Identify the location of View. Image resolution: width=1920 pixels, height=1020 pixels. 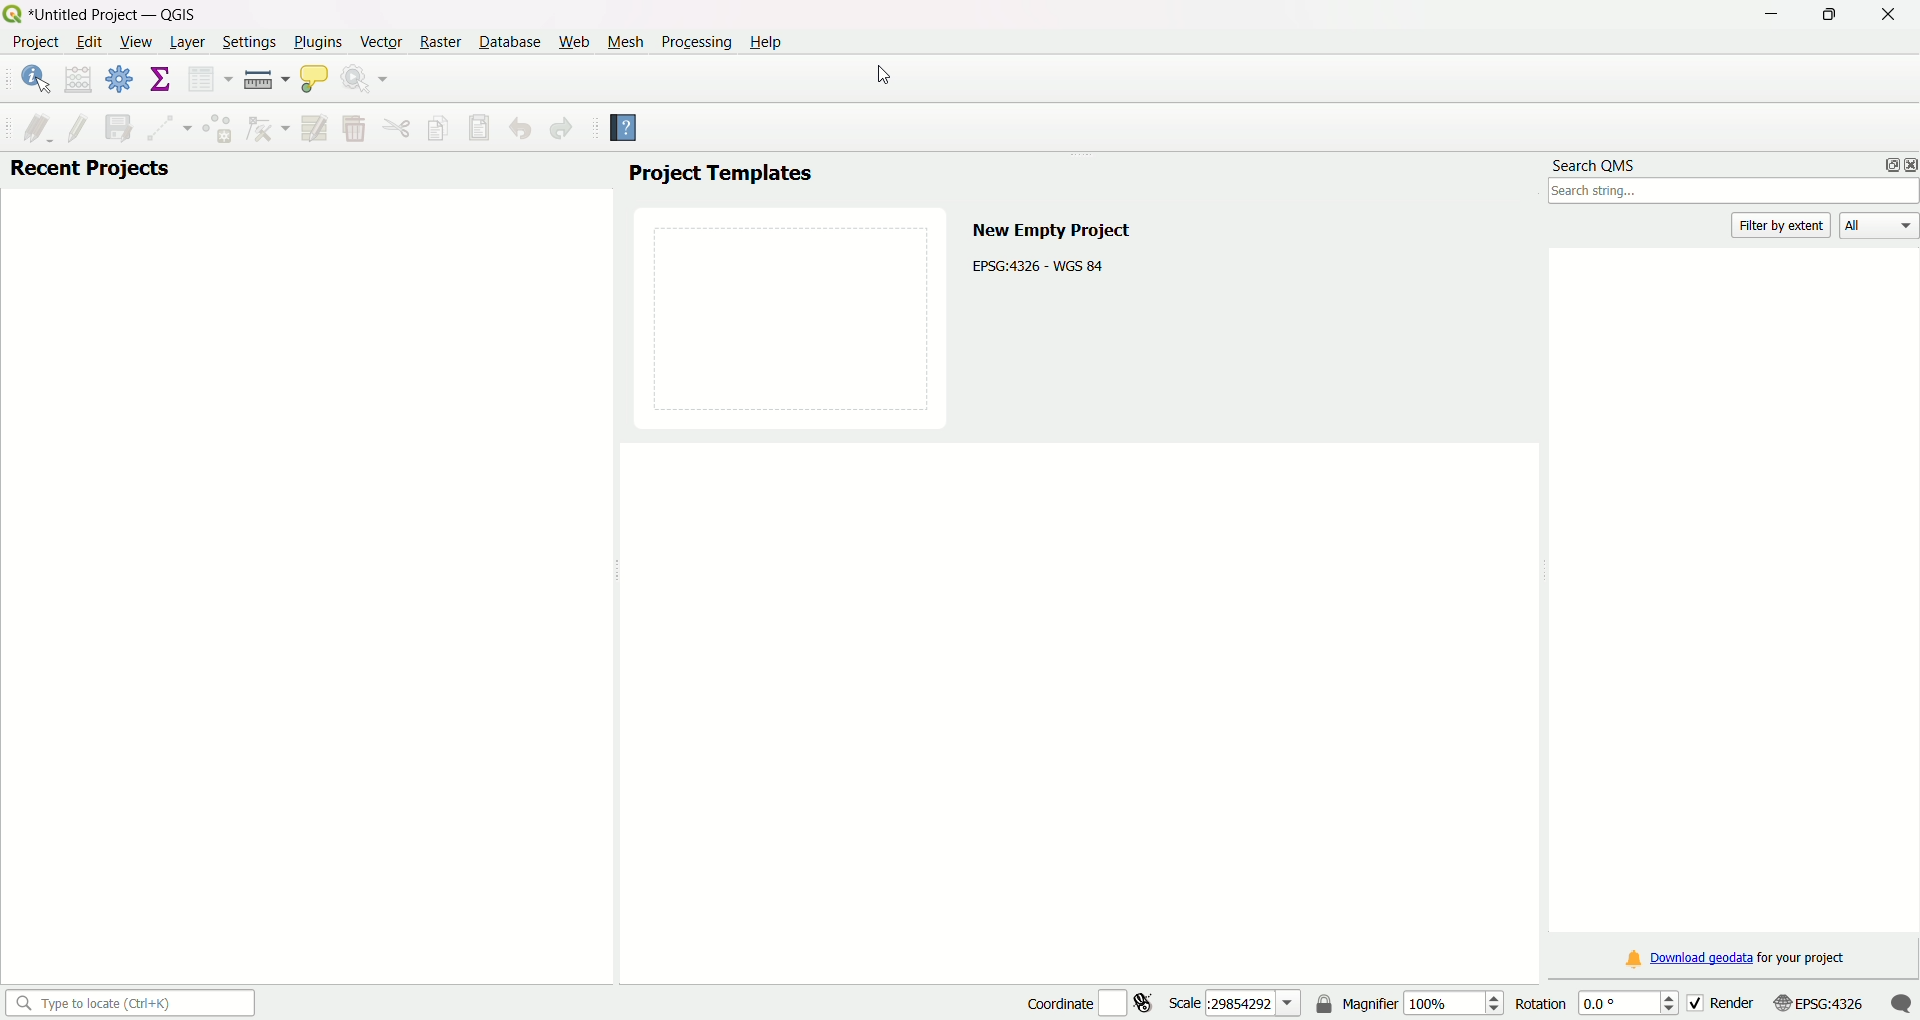
(136, 44).